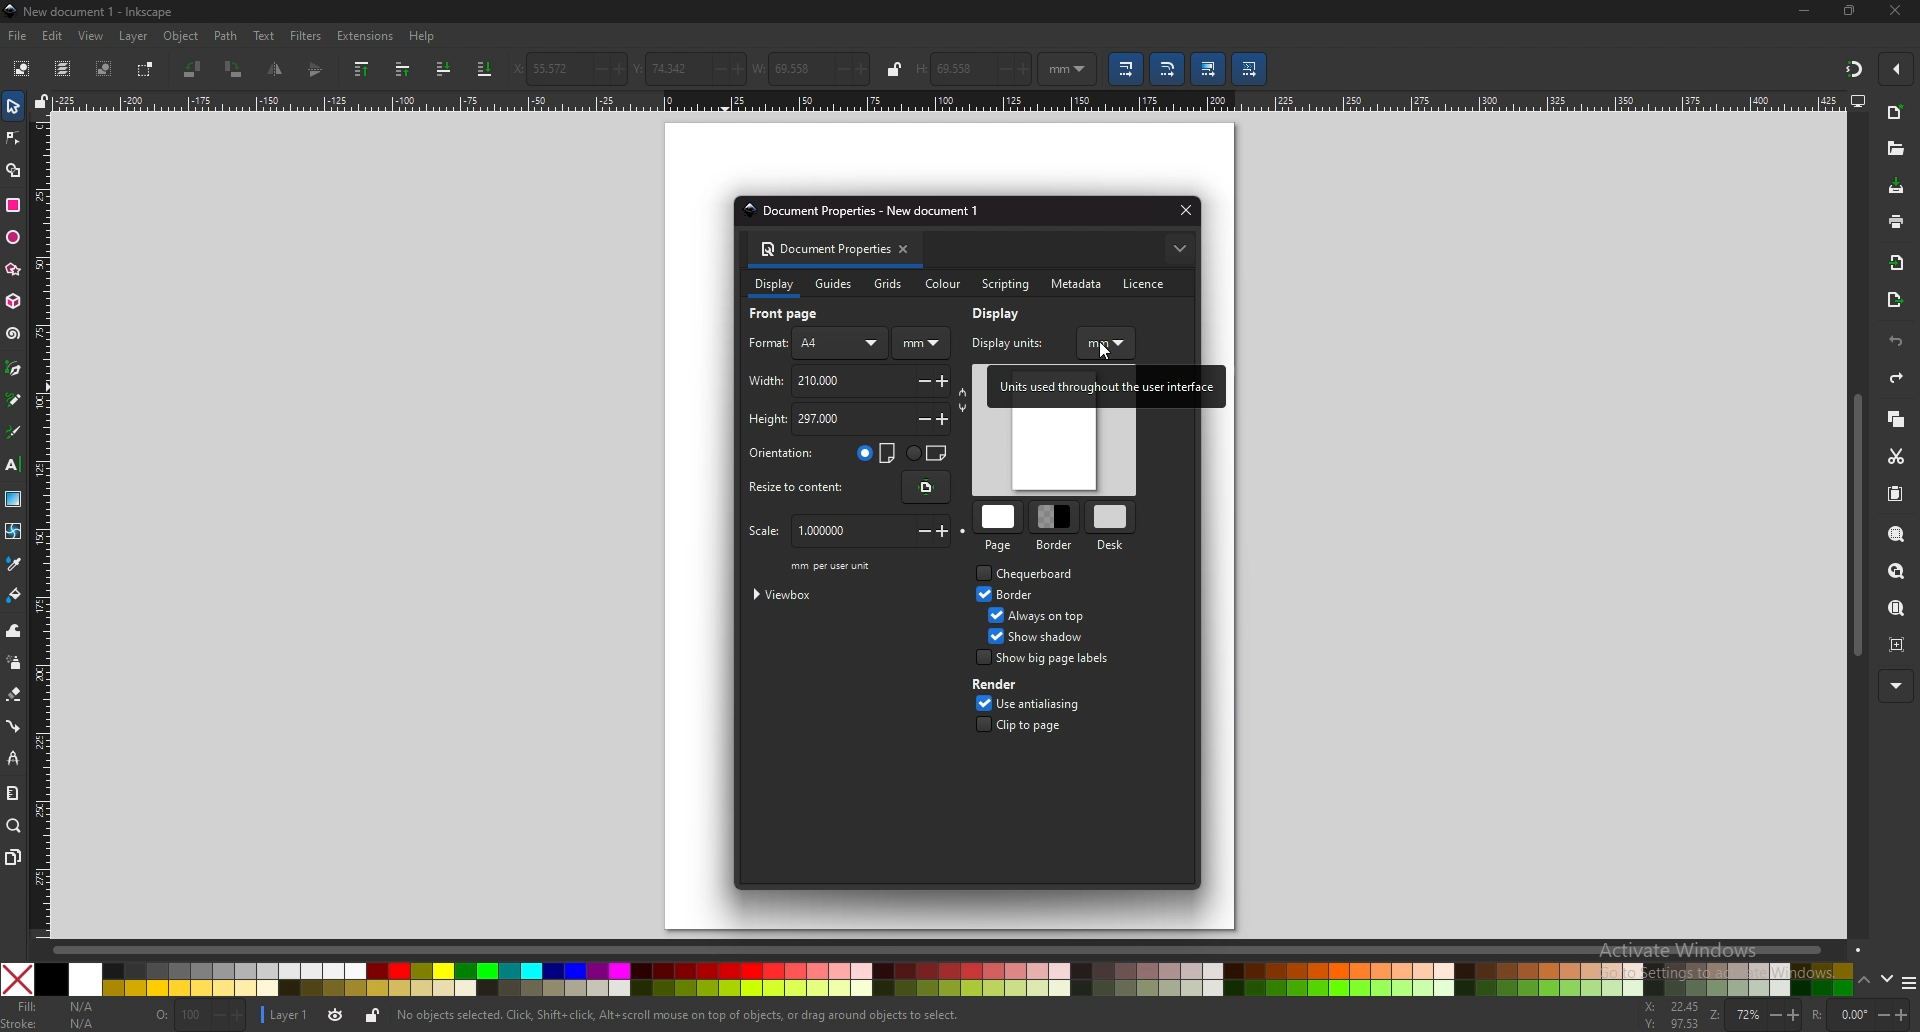 The width and height of the screenshot is (1920, 1032). I want to click on mm, so click(1107, 344).